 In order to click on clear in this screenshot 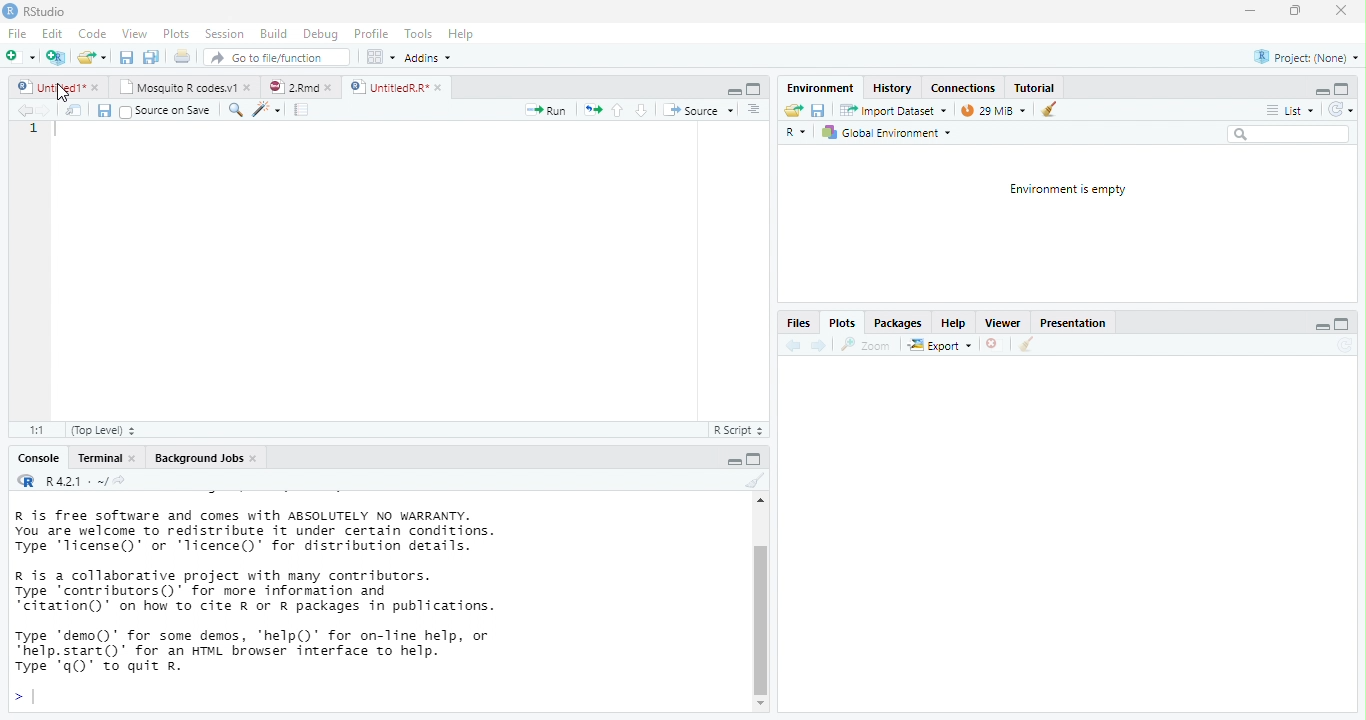, I will do `click(1025, 346)`.